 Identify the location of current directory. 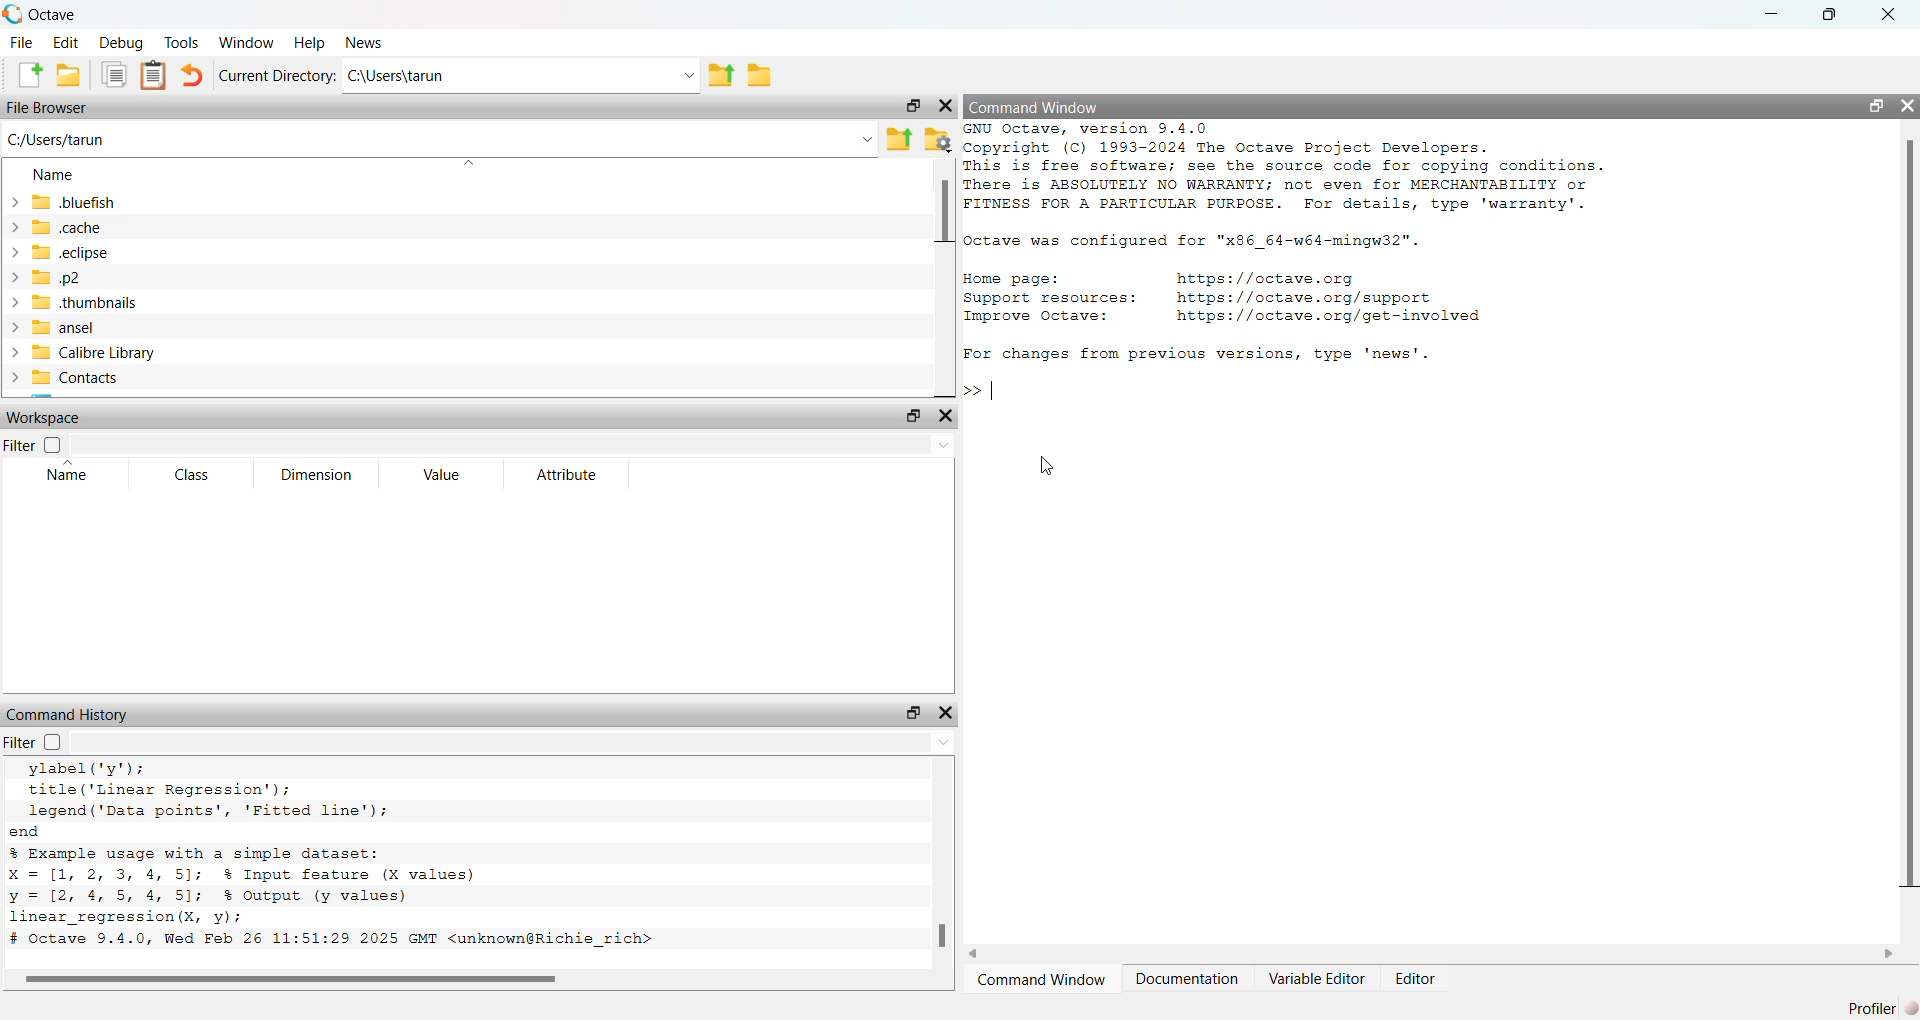
(276, 75).